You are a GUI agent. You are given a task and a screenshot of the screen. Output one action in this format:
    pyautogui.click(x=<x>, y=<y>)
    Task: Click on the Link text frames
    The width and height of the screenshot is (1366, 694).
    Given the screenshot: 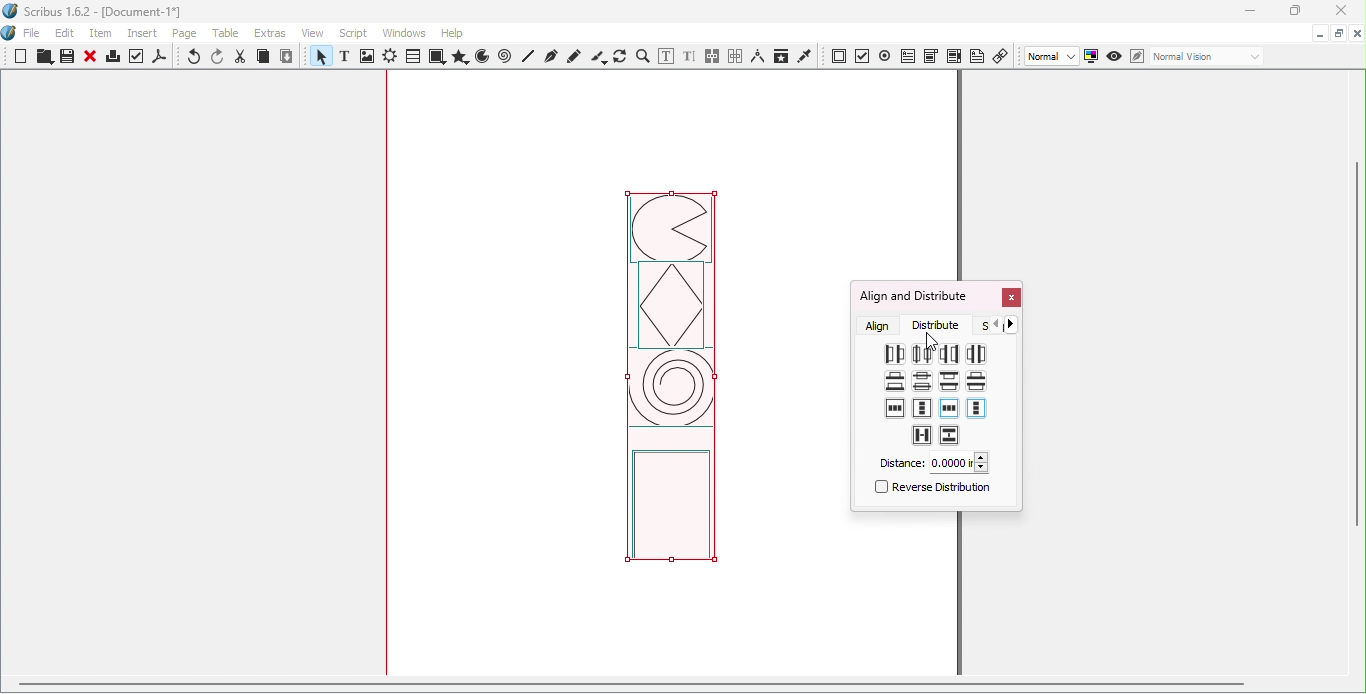 What is the action you would take?
    pyautogui.click(x=713, y=57)
    